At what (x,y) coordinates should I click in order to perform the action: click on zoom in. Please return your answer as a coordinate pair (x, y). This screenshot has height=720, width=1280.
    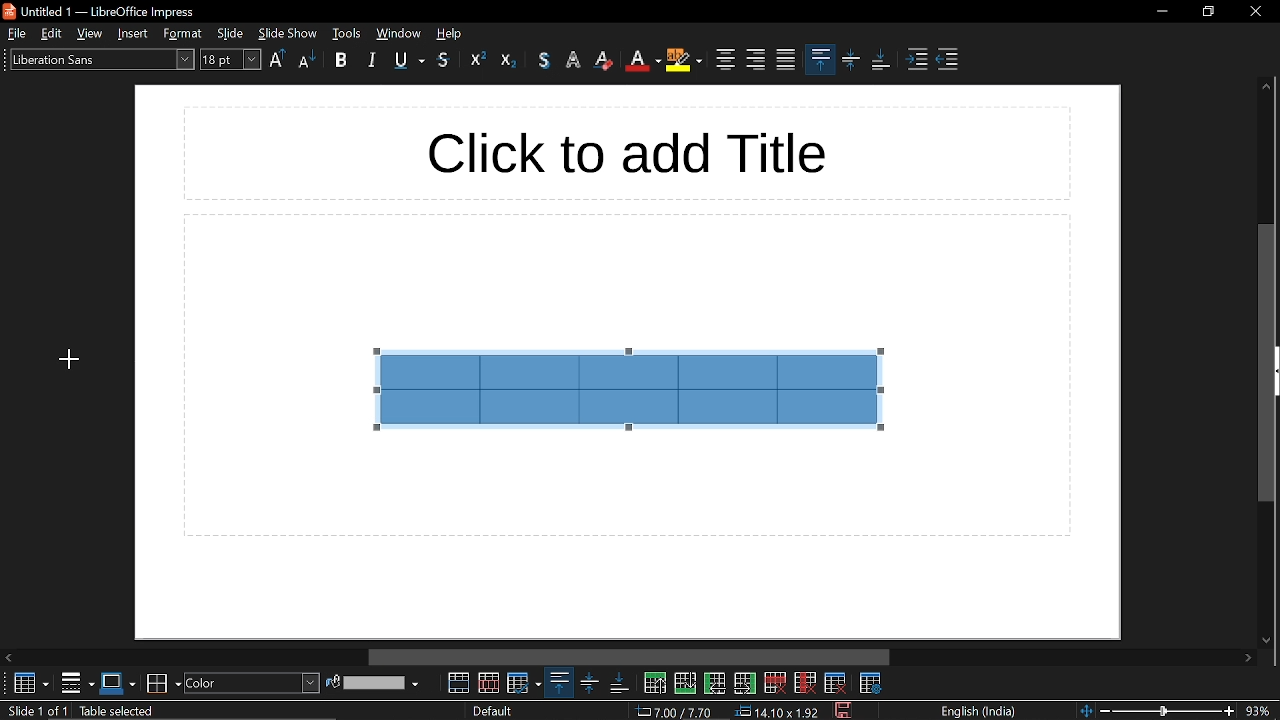
    Looking at the image, I should click on (1230, 711).